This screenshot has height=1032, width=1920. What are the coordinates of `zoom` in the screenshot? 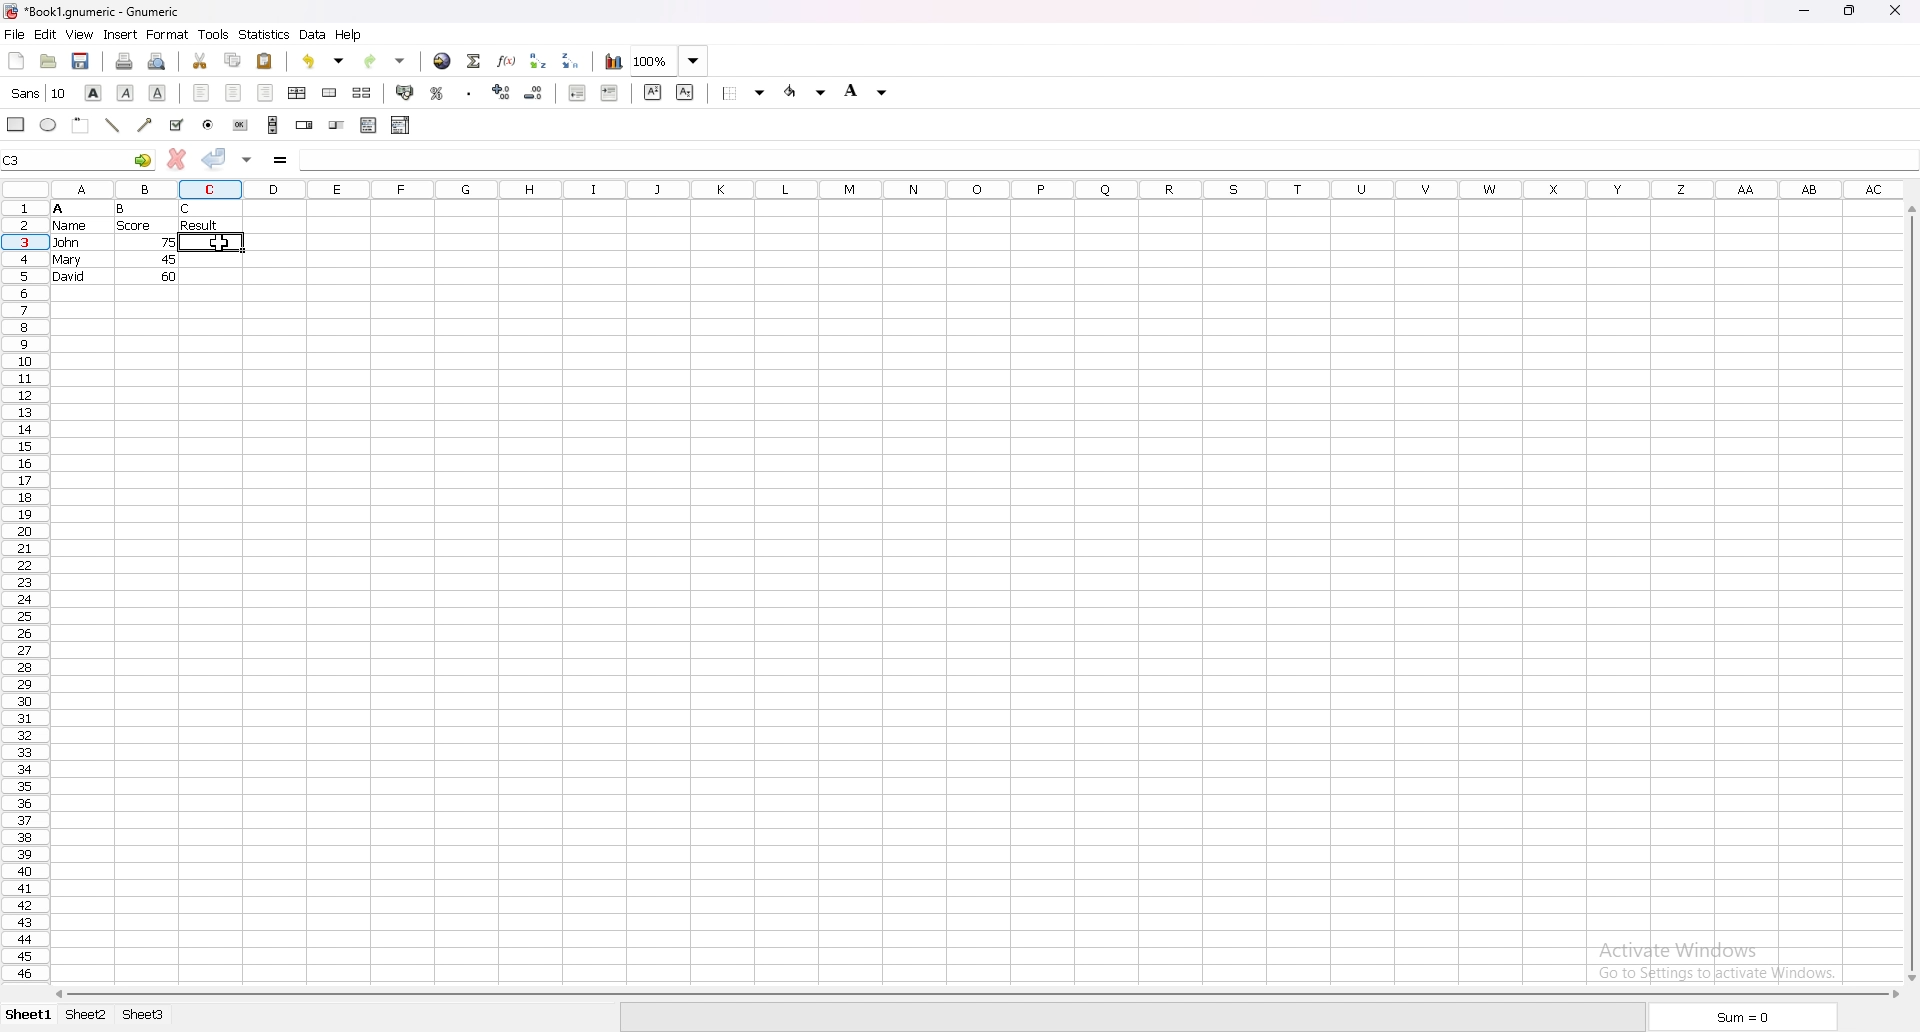 It's located at (669, 61).